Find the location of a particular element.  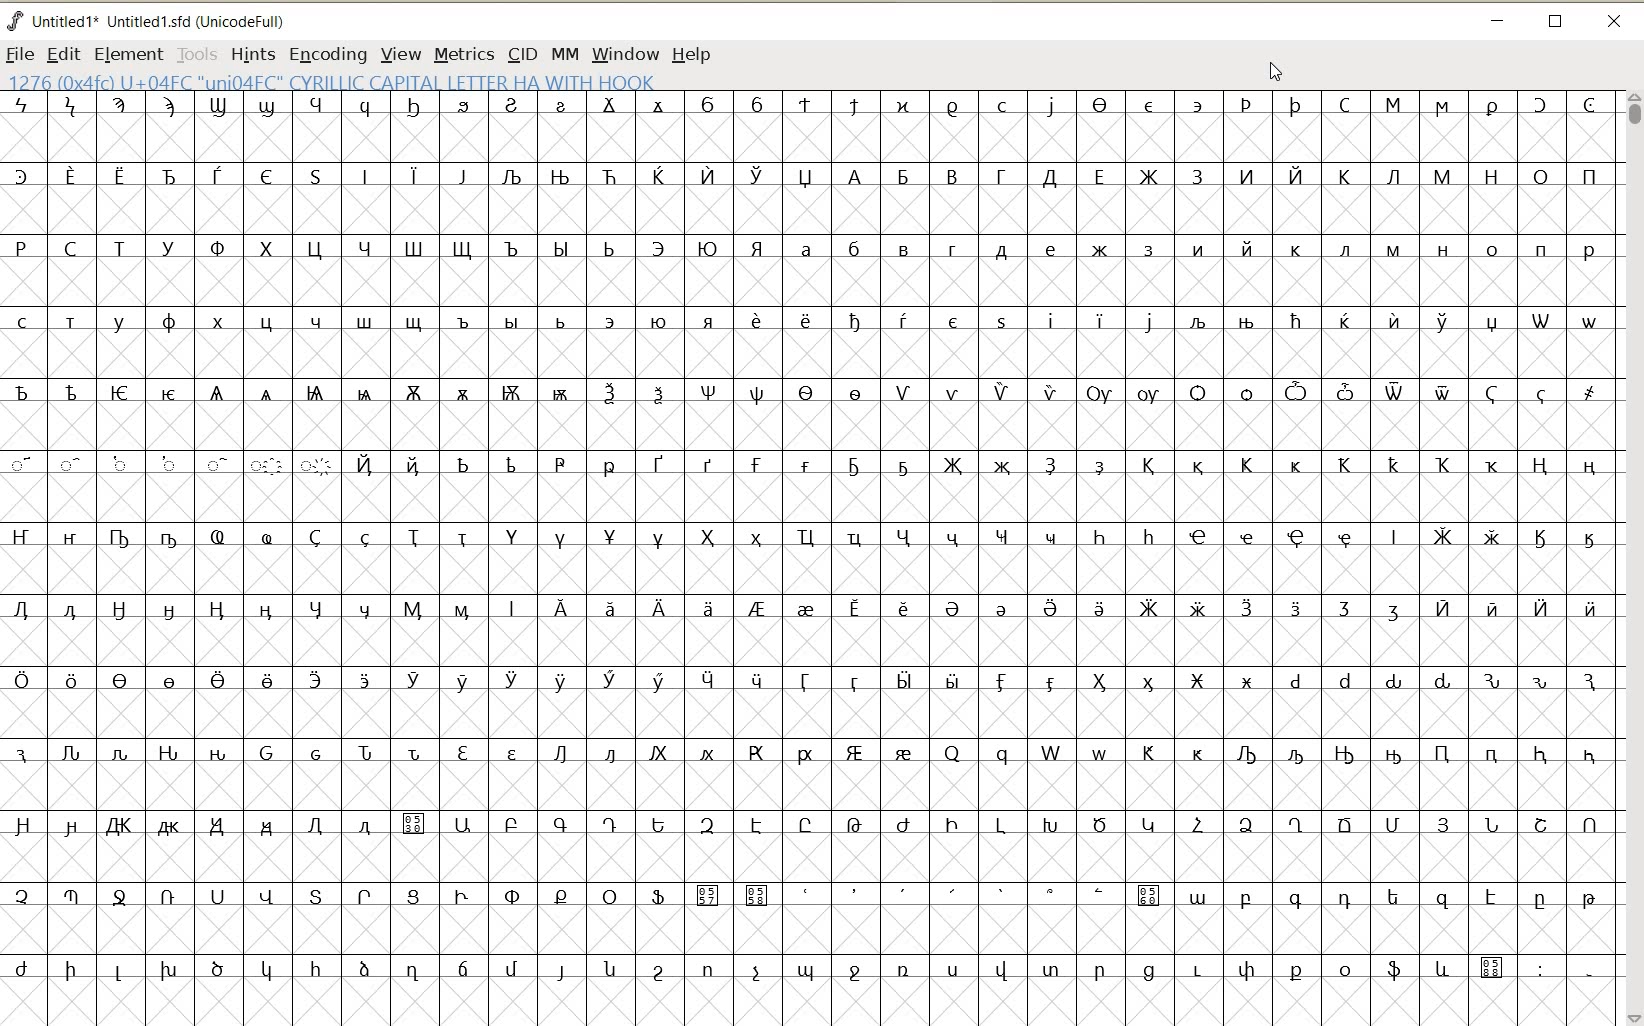

METRICS is located at coordinates (464, 53).